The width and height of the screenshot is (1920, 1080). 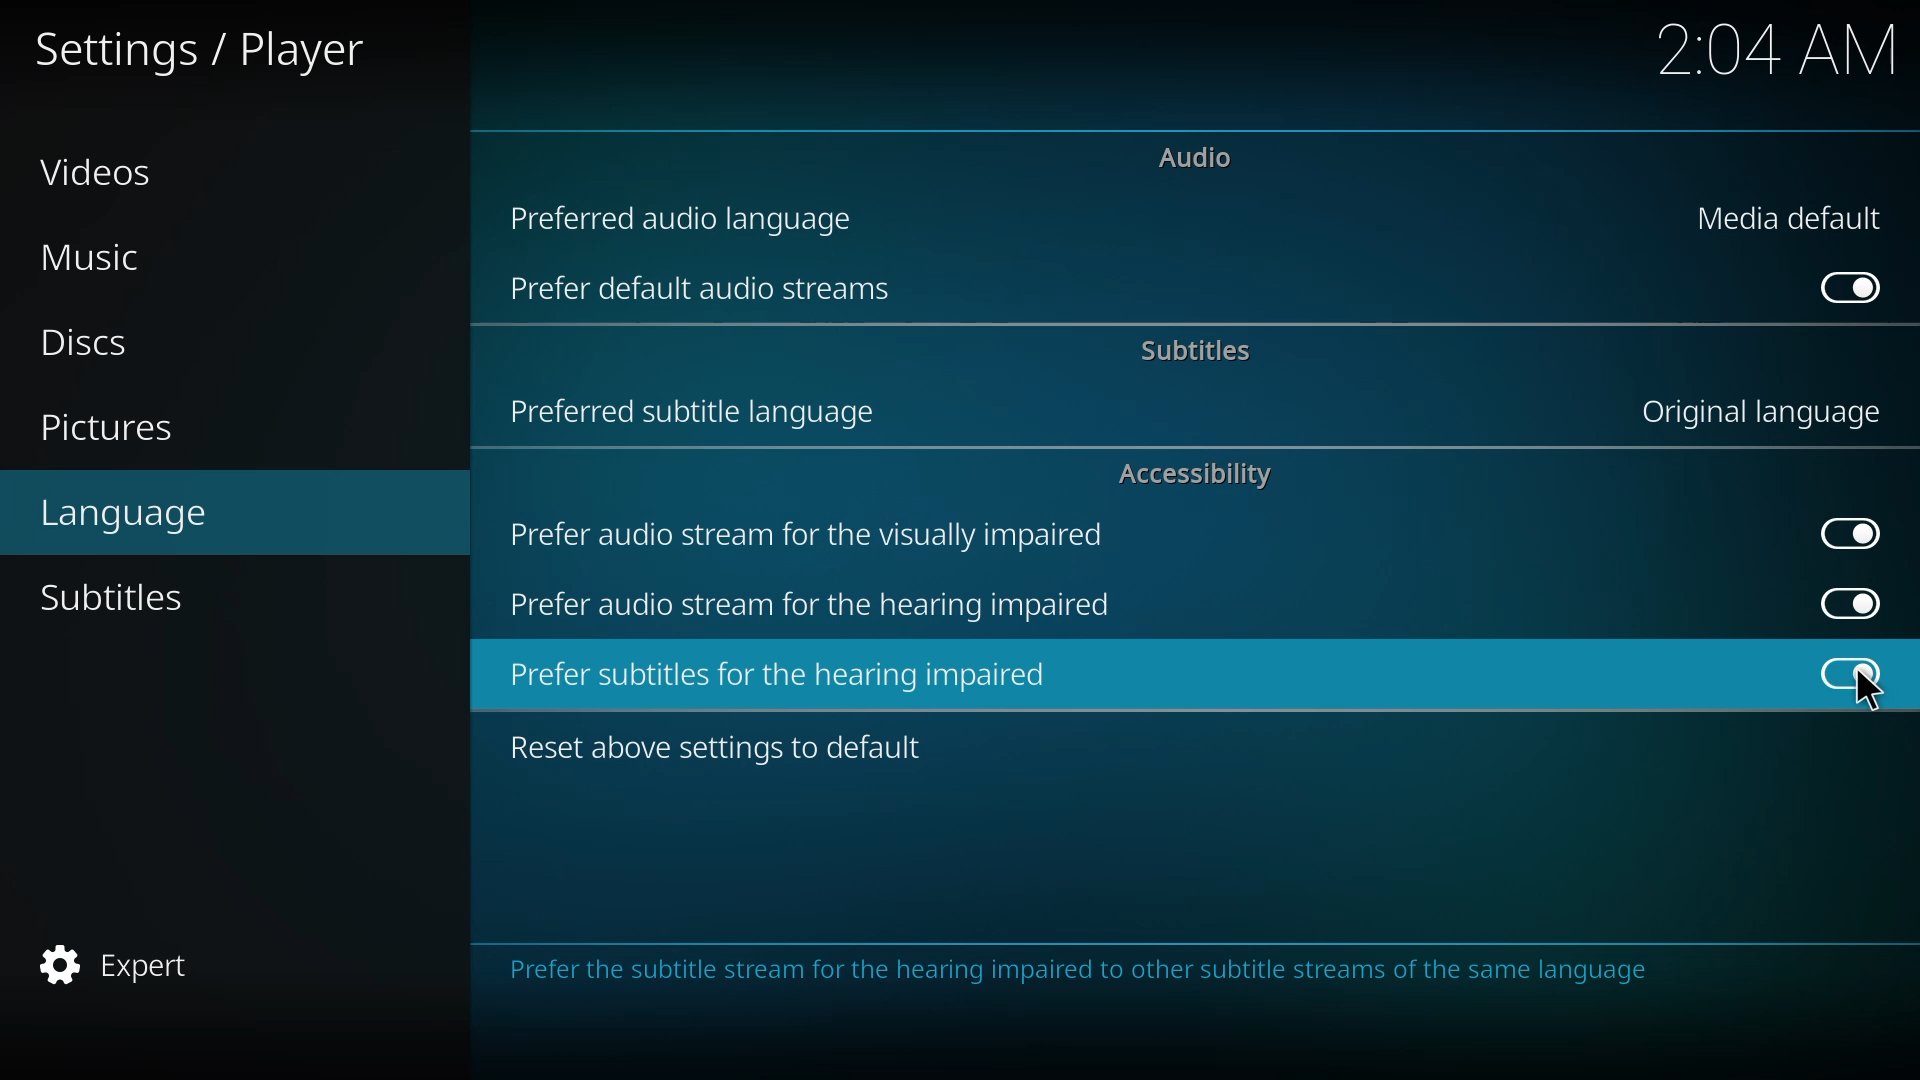 I want to click on enabled, so click(x=1855, y=286).